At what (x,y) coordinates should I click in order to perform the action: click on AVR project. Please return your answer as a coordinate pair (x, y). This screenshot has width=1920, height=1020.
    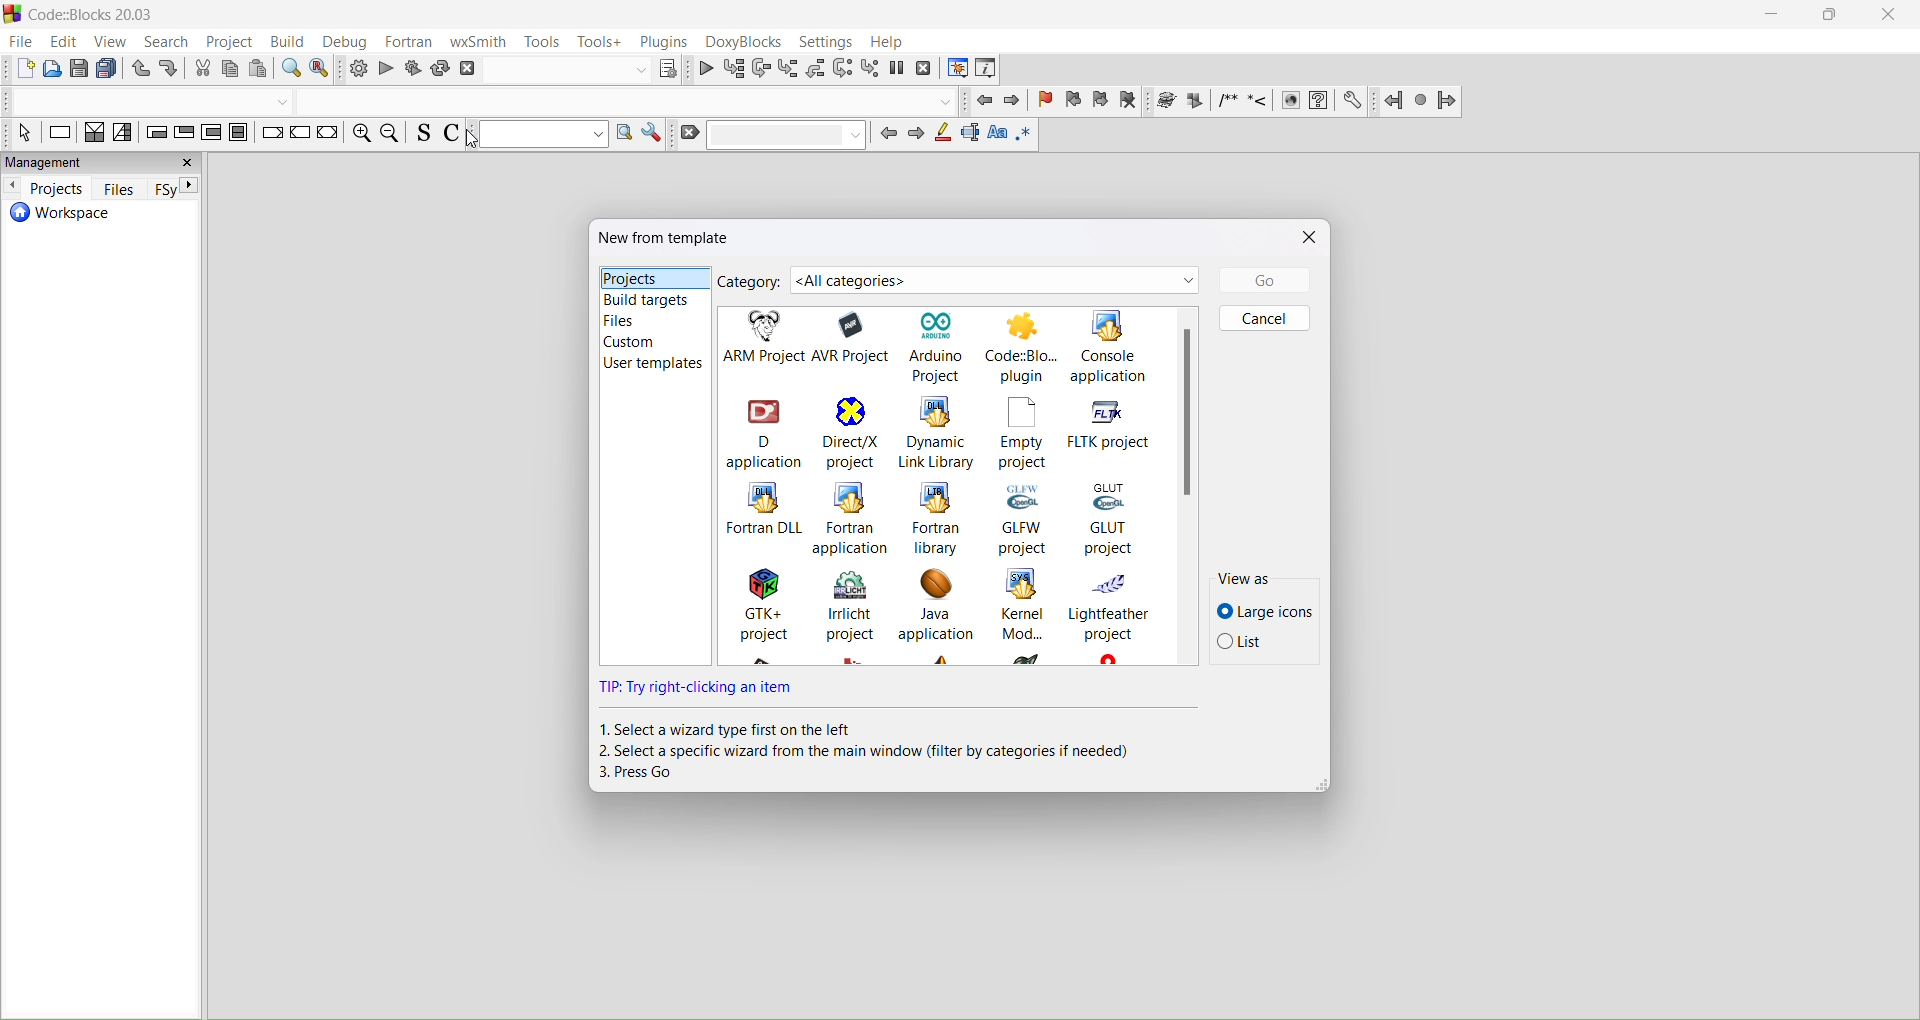
    Looking at the image, I should click on (856, 339).